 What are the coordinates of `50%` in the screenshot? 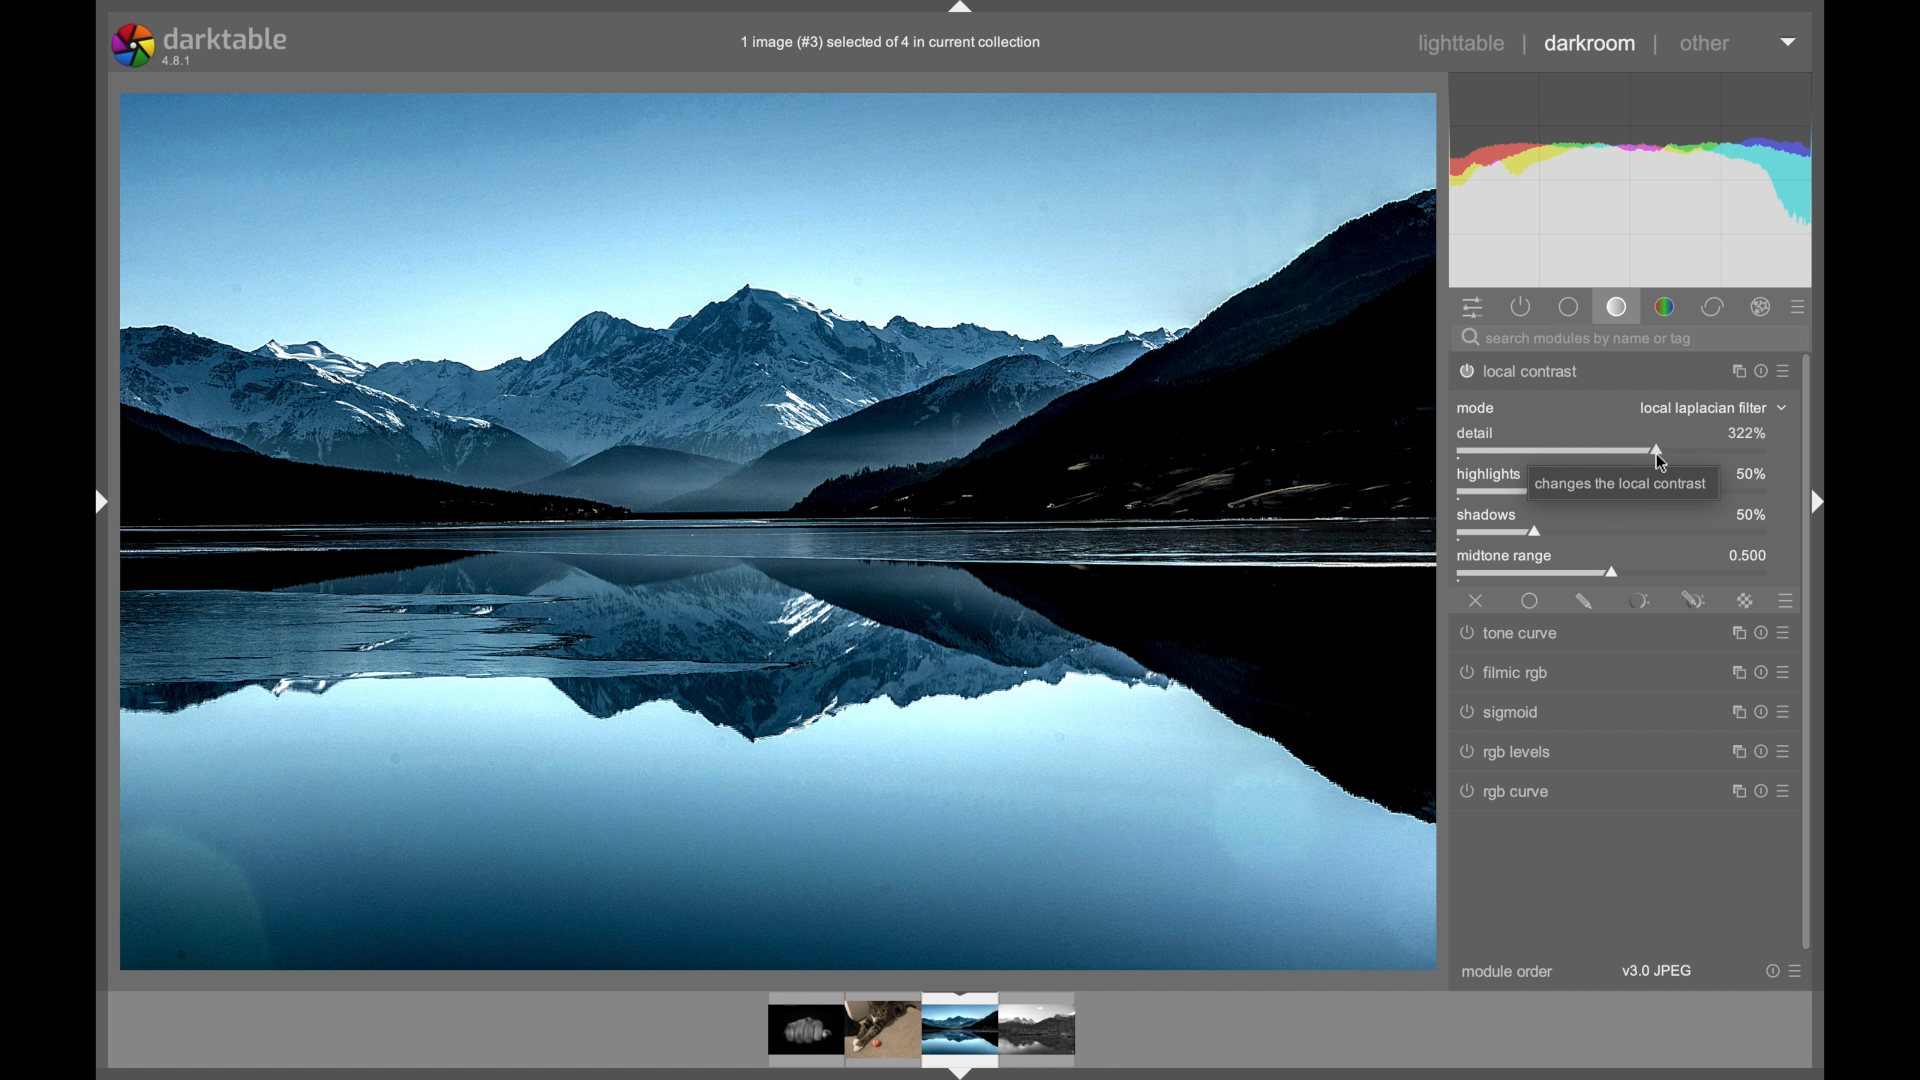 It's located at (1751, 516).